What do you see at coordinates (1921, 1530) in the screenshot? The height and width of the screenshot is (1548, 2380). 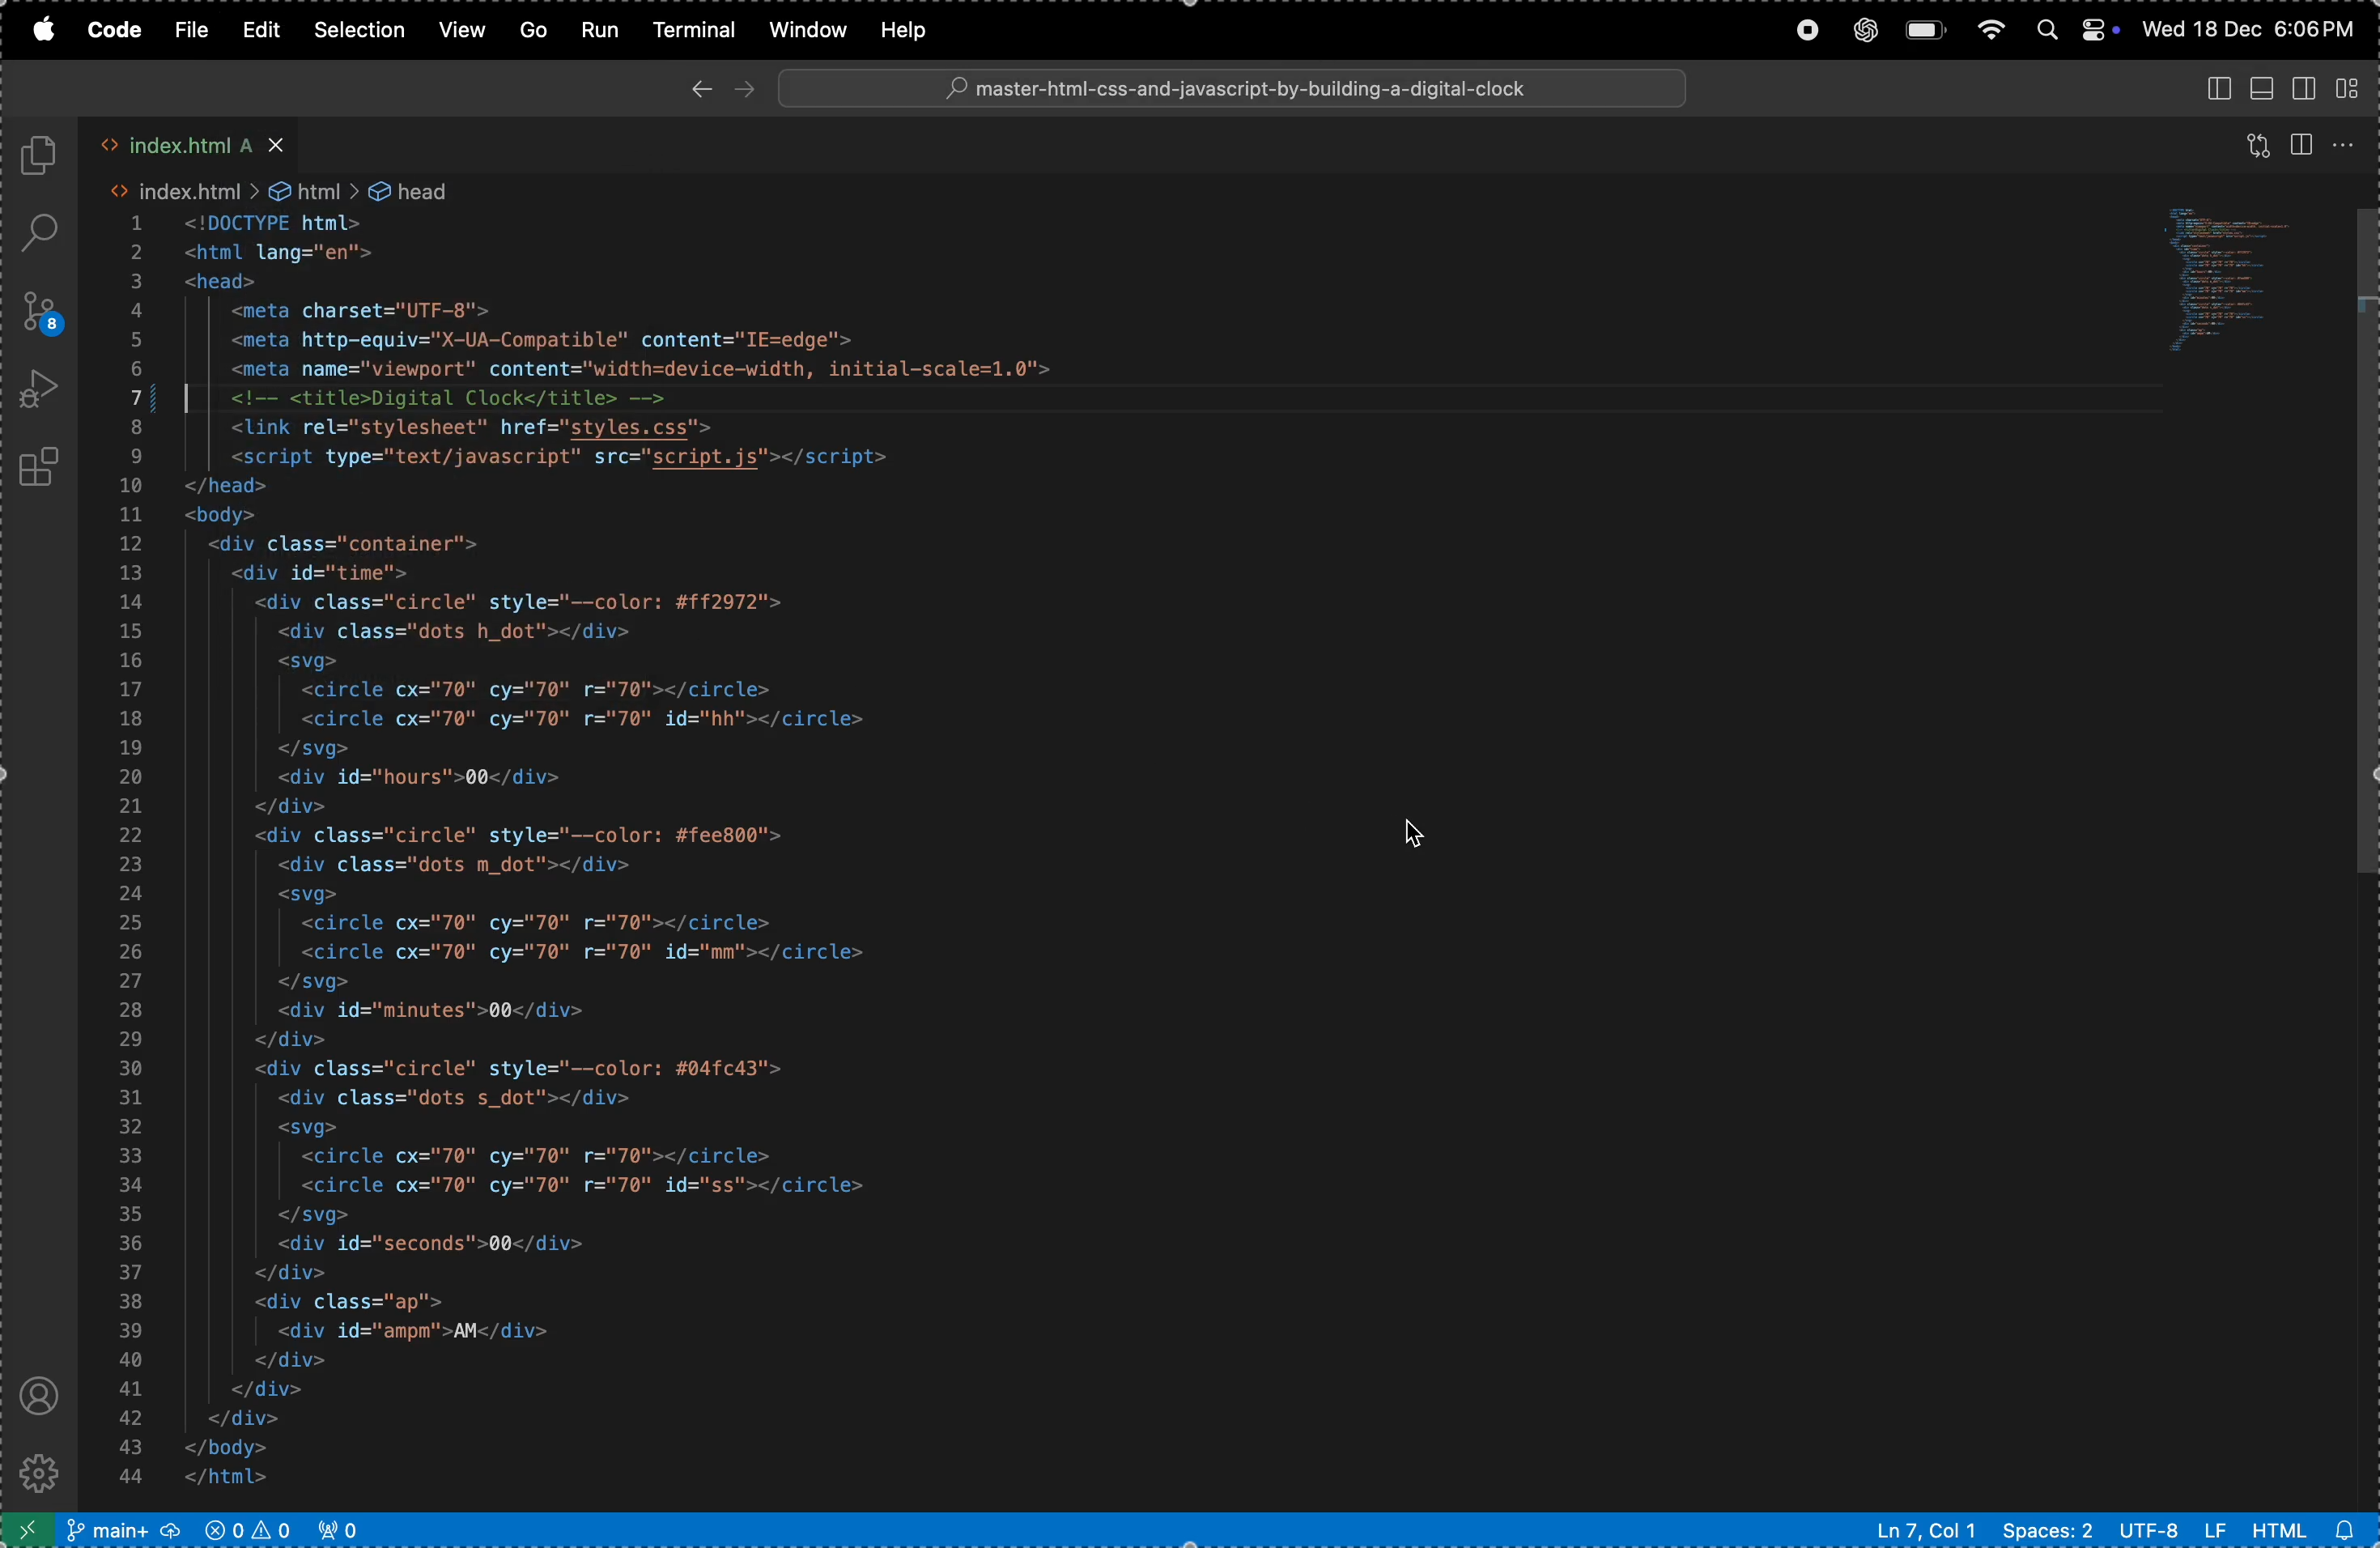 I see `Ln7 col 2` at bounding box center [1921, 1530].